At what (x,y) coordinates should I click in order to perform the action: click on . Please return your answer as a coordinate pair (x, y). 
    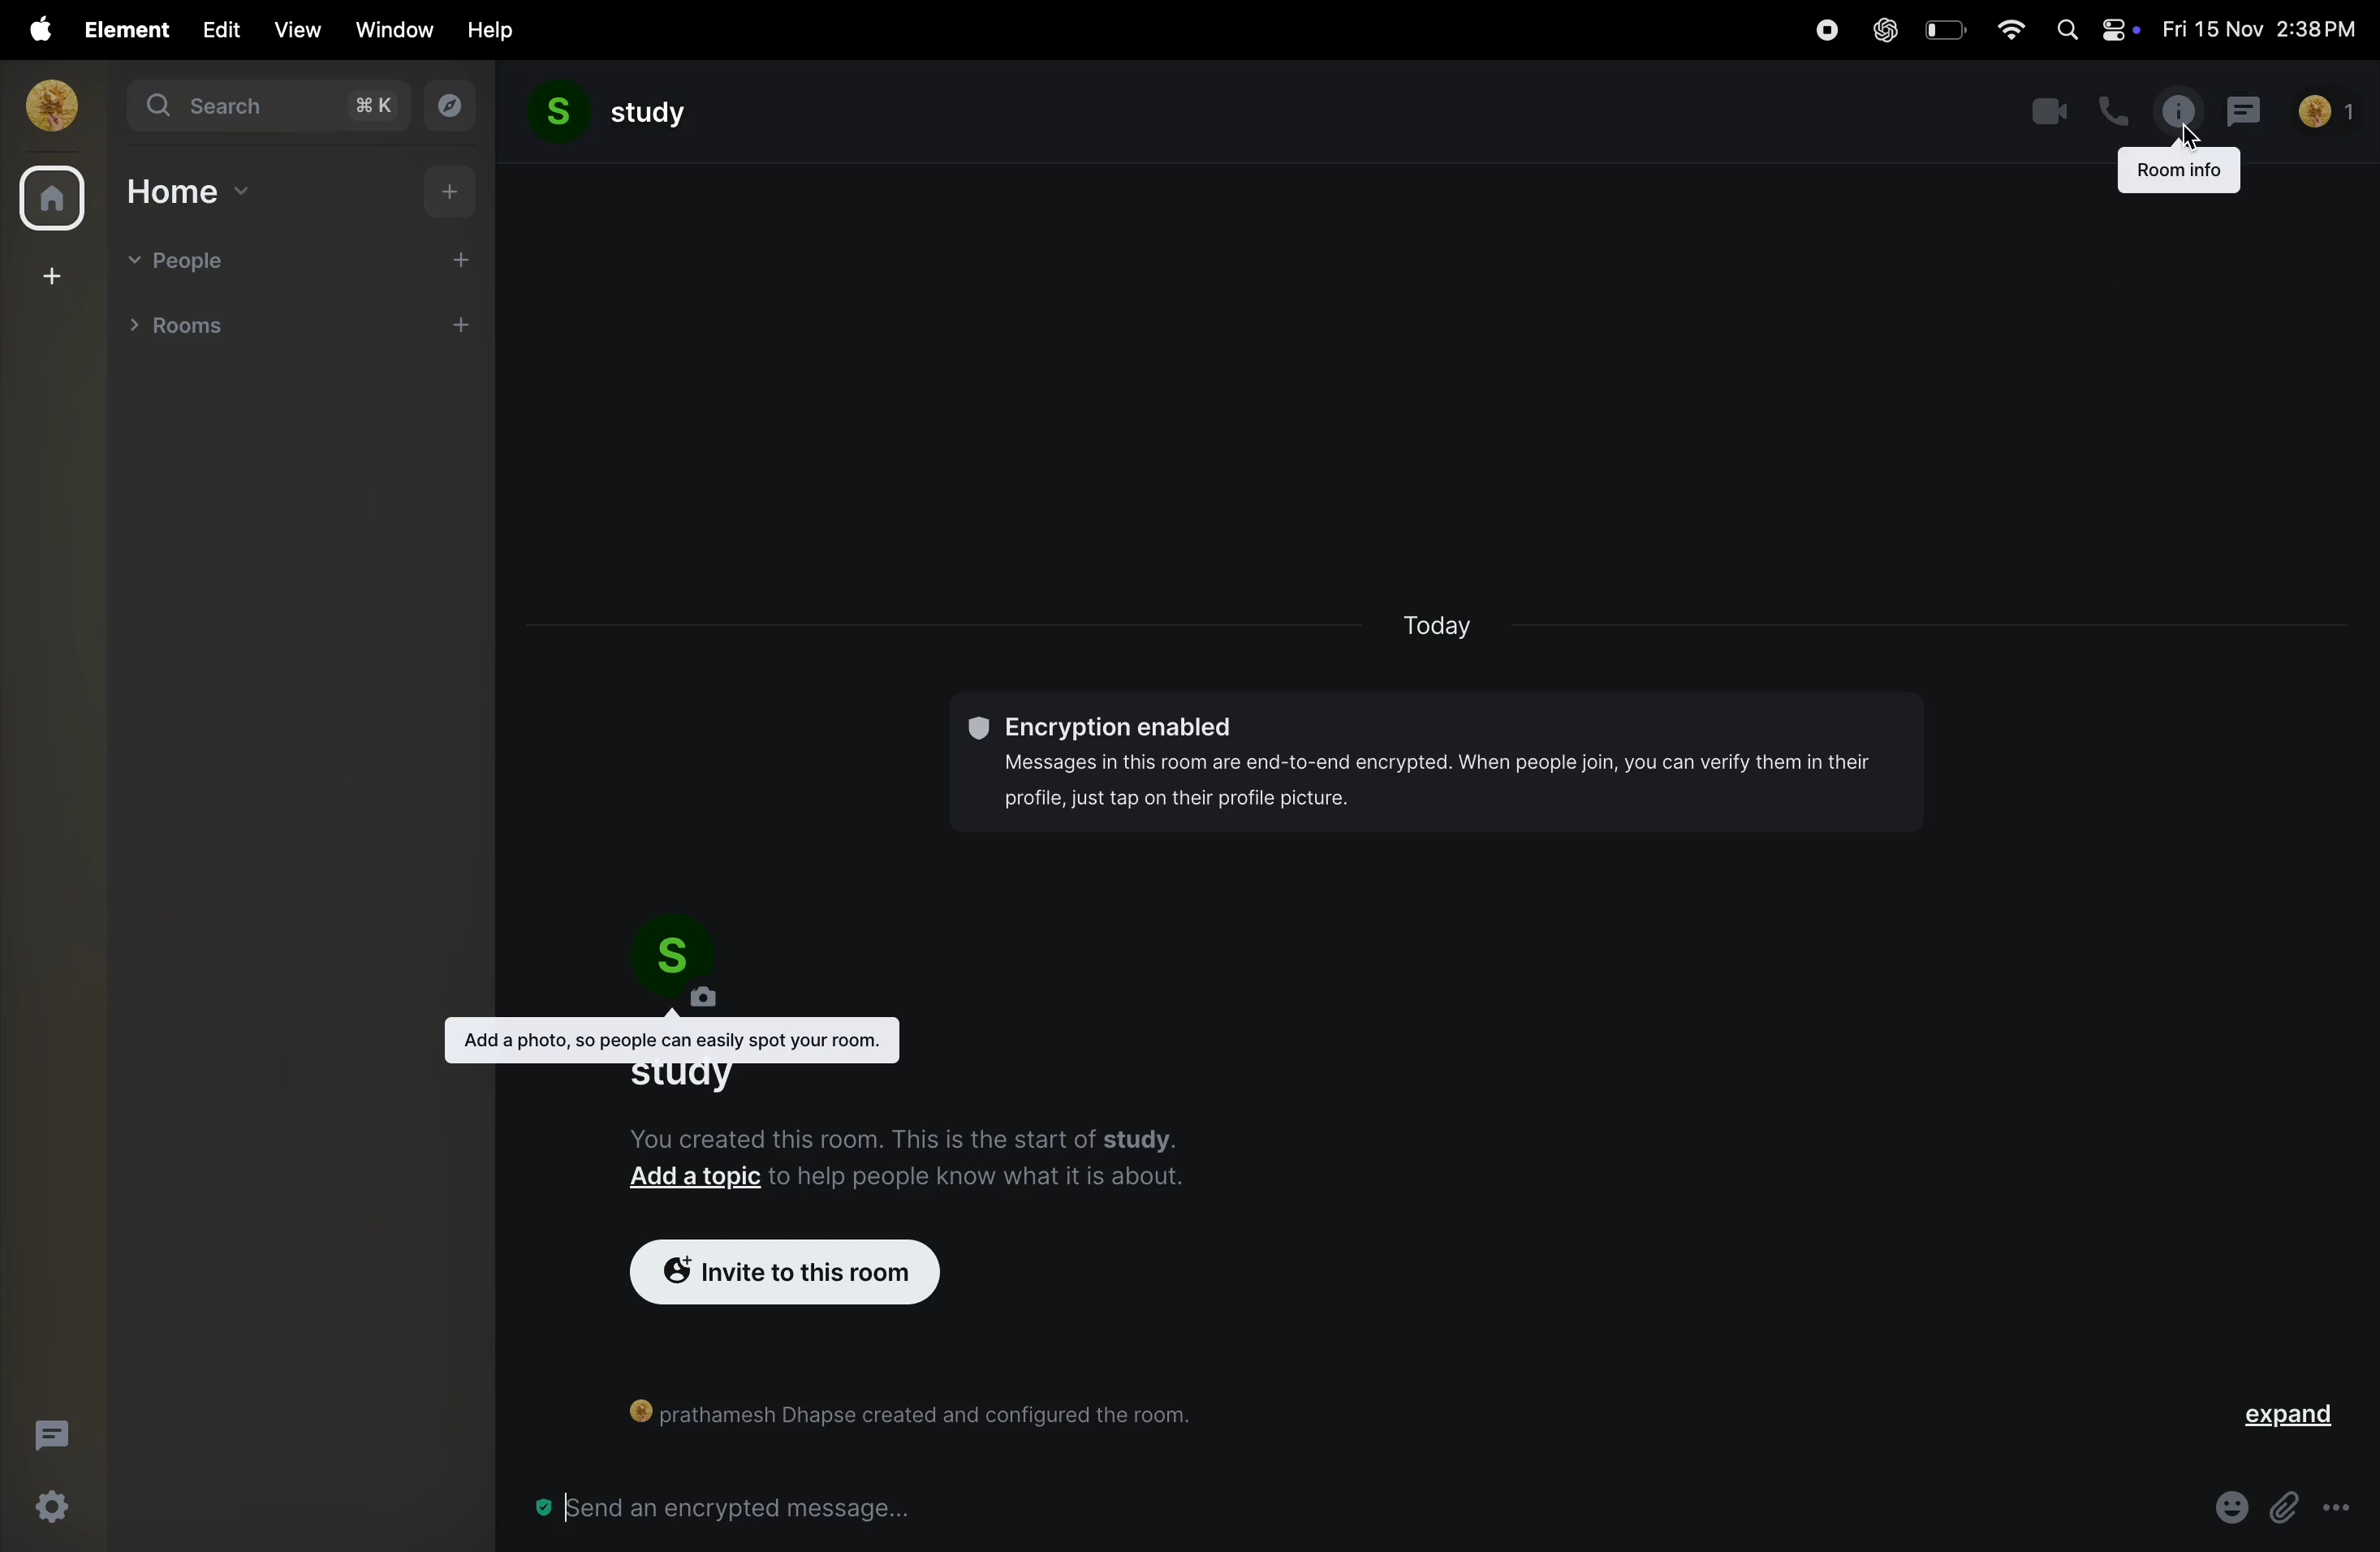
    Looking at the image, I should click on (2290, 1509).